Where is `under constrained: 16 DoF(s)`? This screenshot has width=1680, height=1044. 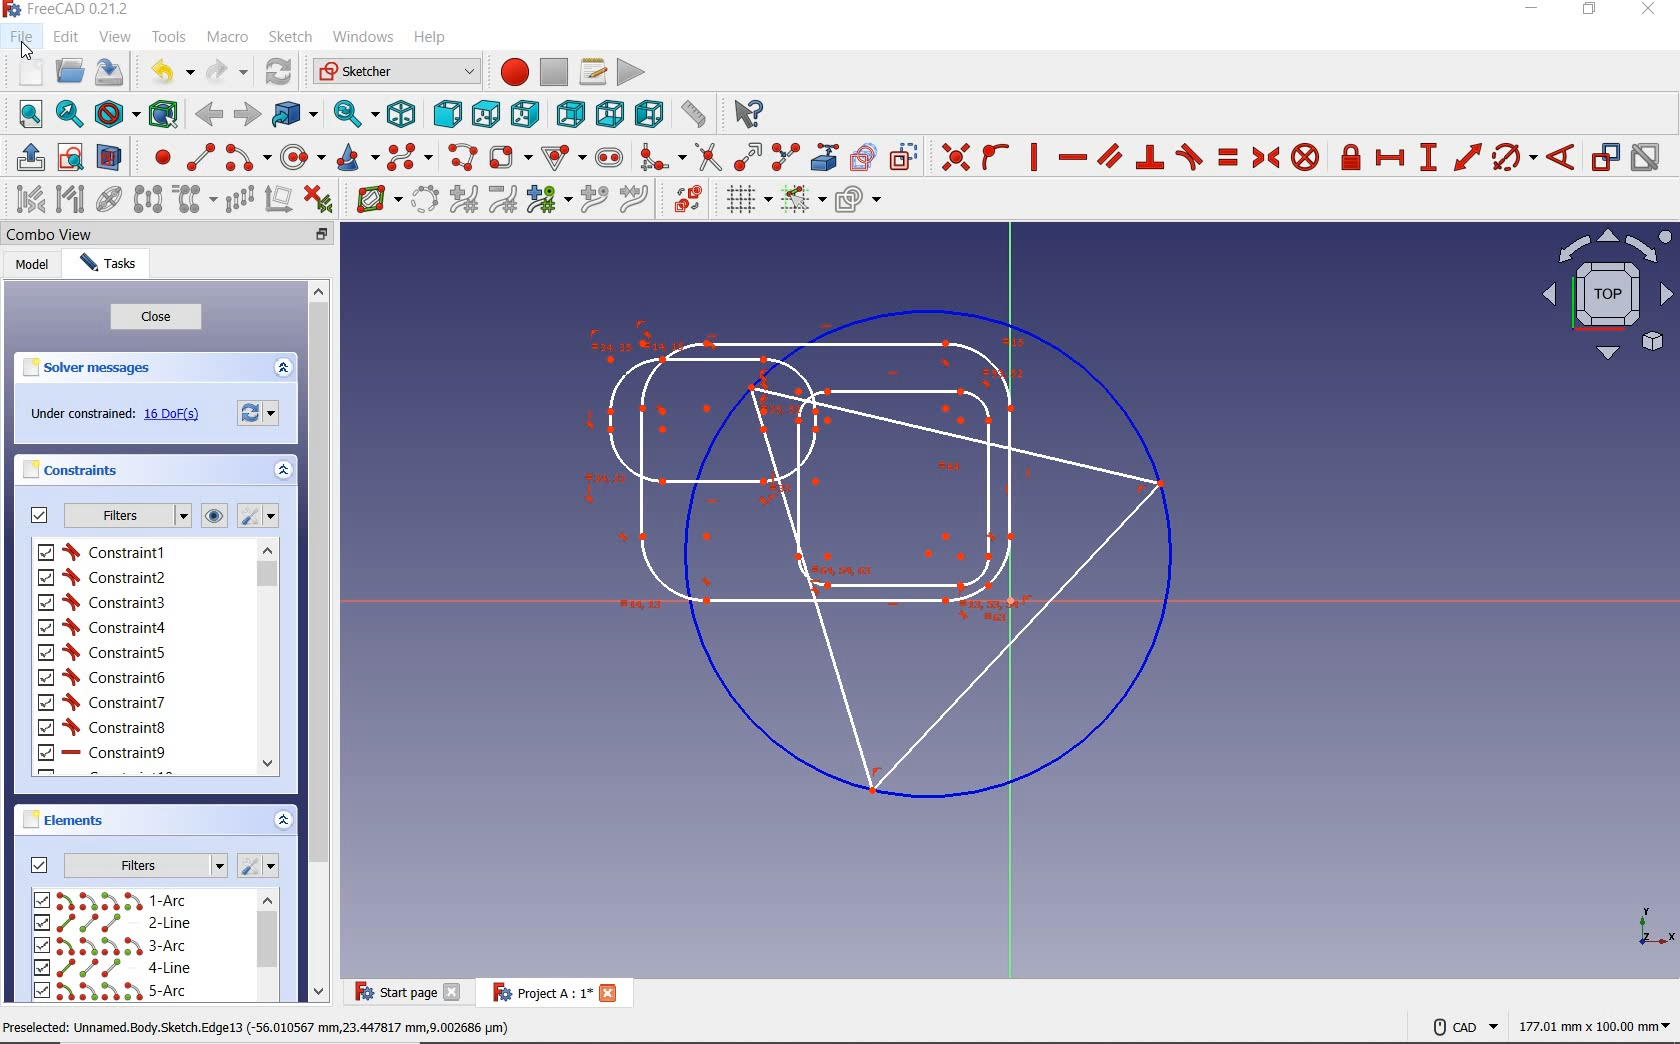 under constrained: 16 DoF(s) is located at coordinates (113, 414).